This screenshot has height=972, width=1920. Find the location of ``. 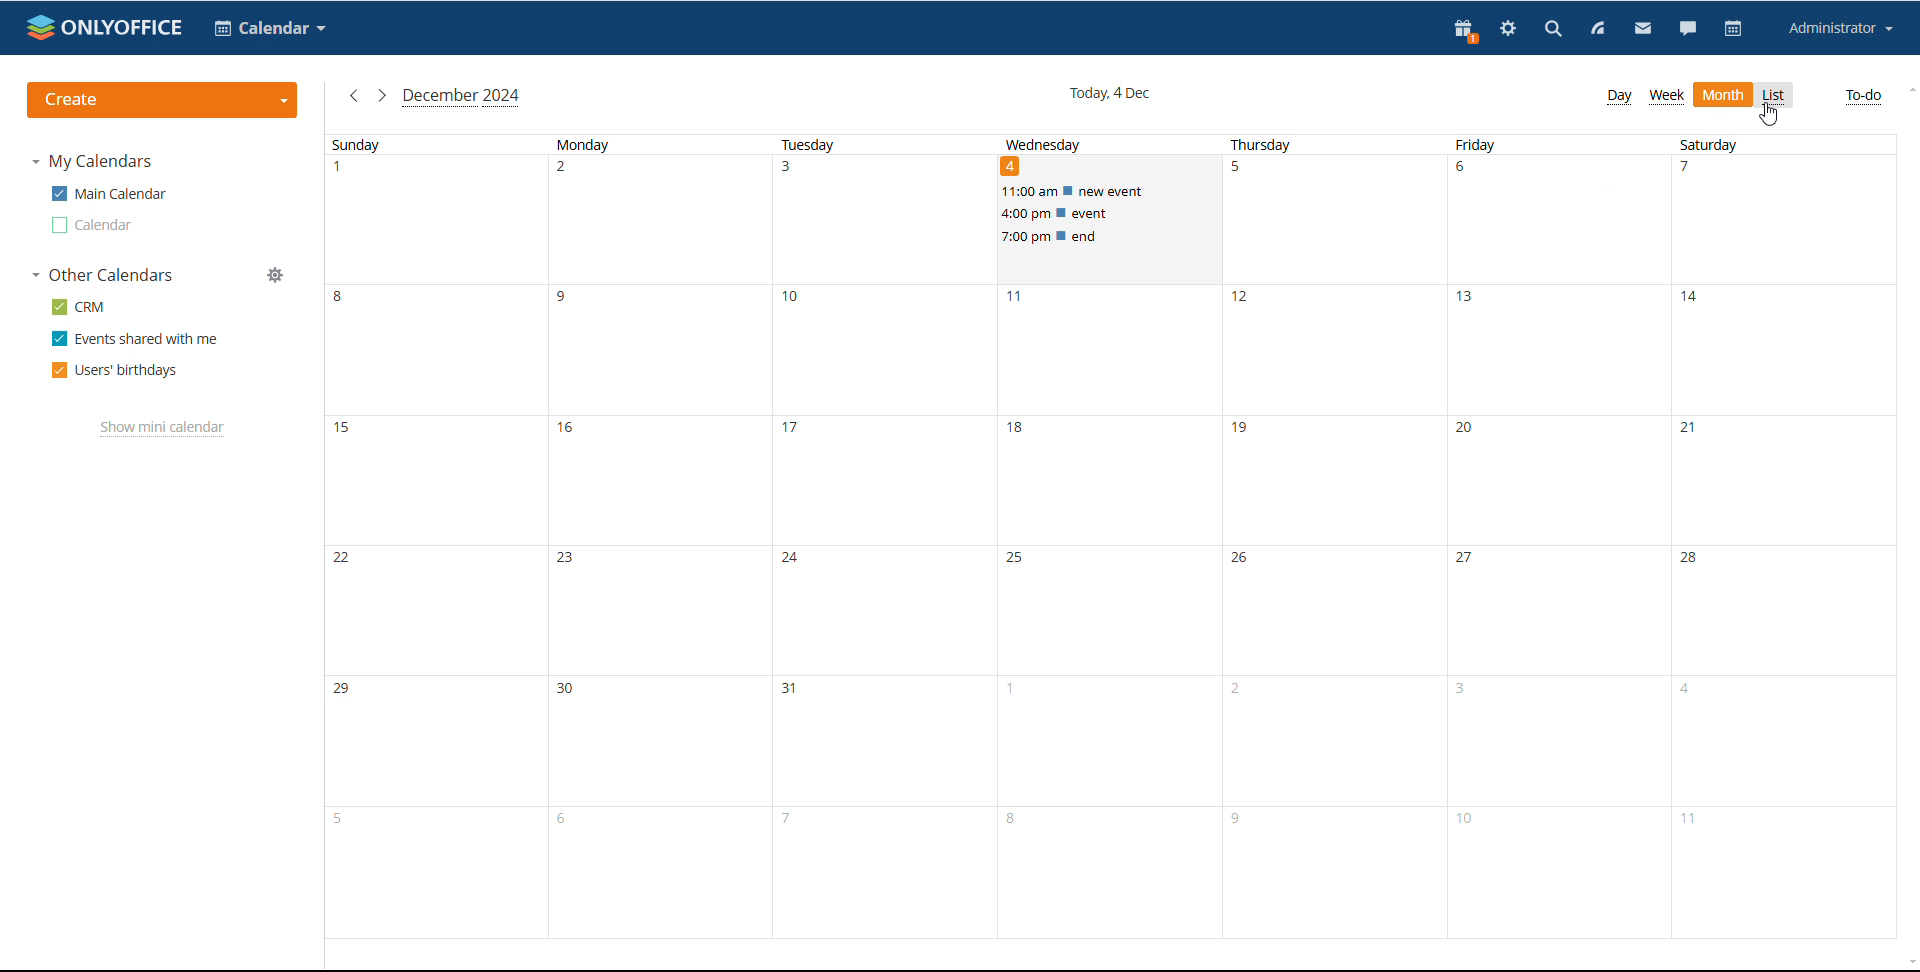

 is located at coordinates (1726, 95).